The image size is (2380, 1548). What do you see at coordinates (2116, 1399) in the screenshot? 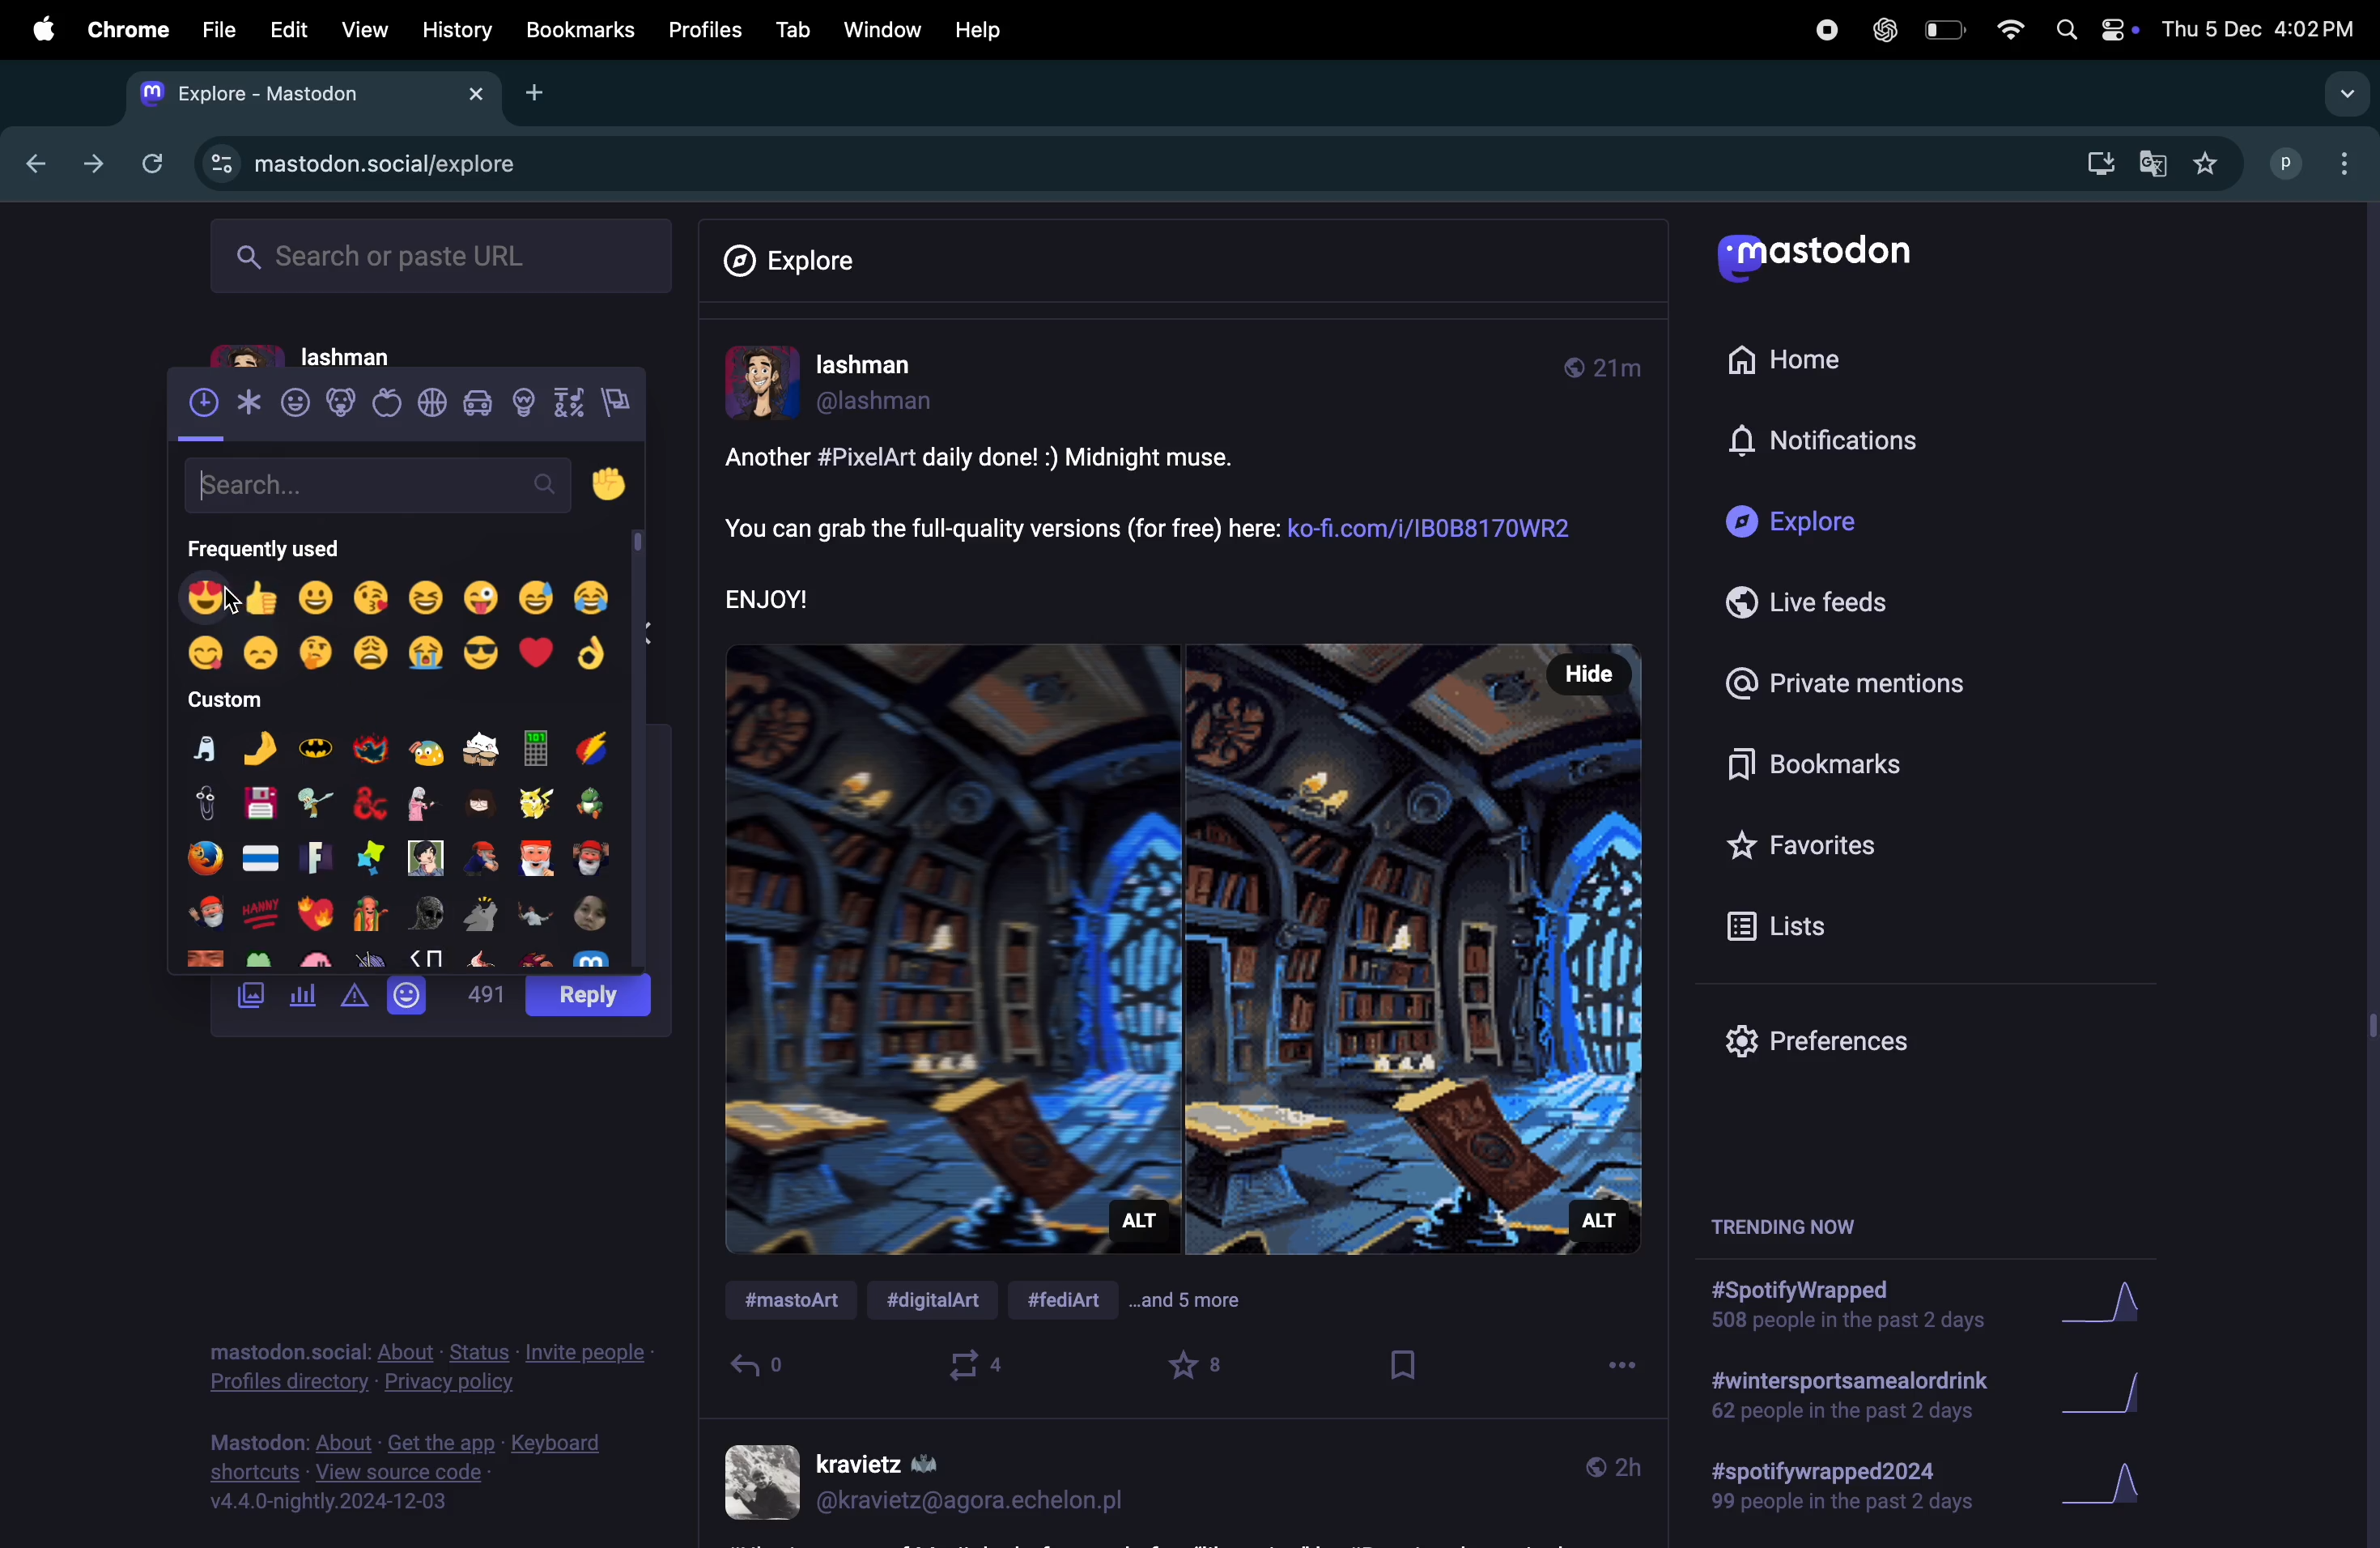
I see `Graph` at bounding box center [2116, 1399].